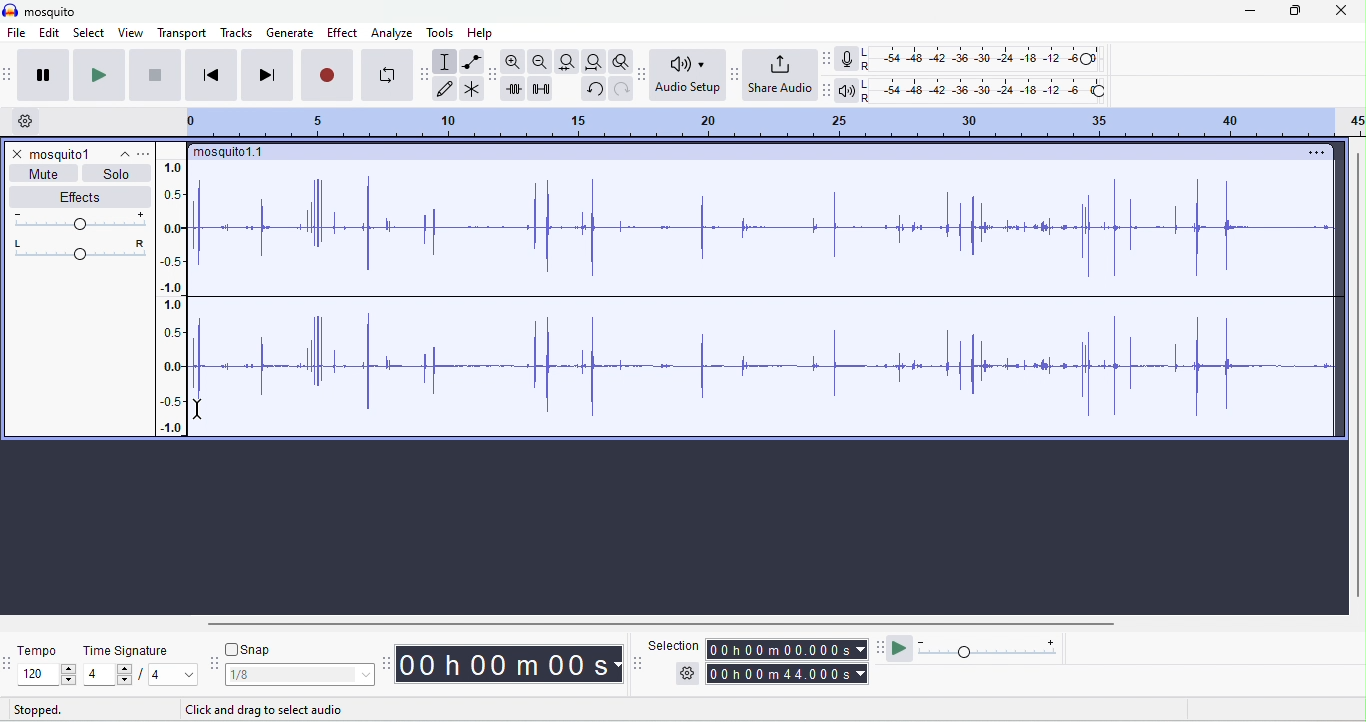 Image resolution: width=1366 pixels, height=722 pixels. What do you see at coordinates (76, 249) in the screenshot?
I see `pan` at bounding box center [76, 249].